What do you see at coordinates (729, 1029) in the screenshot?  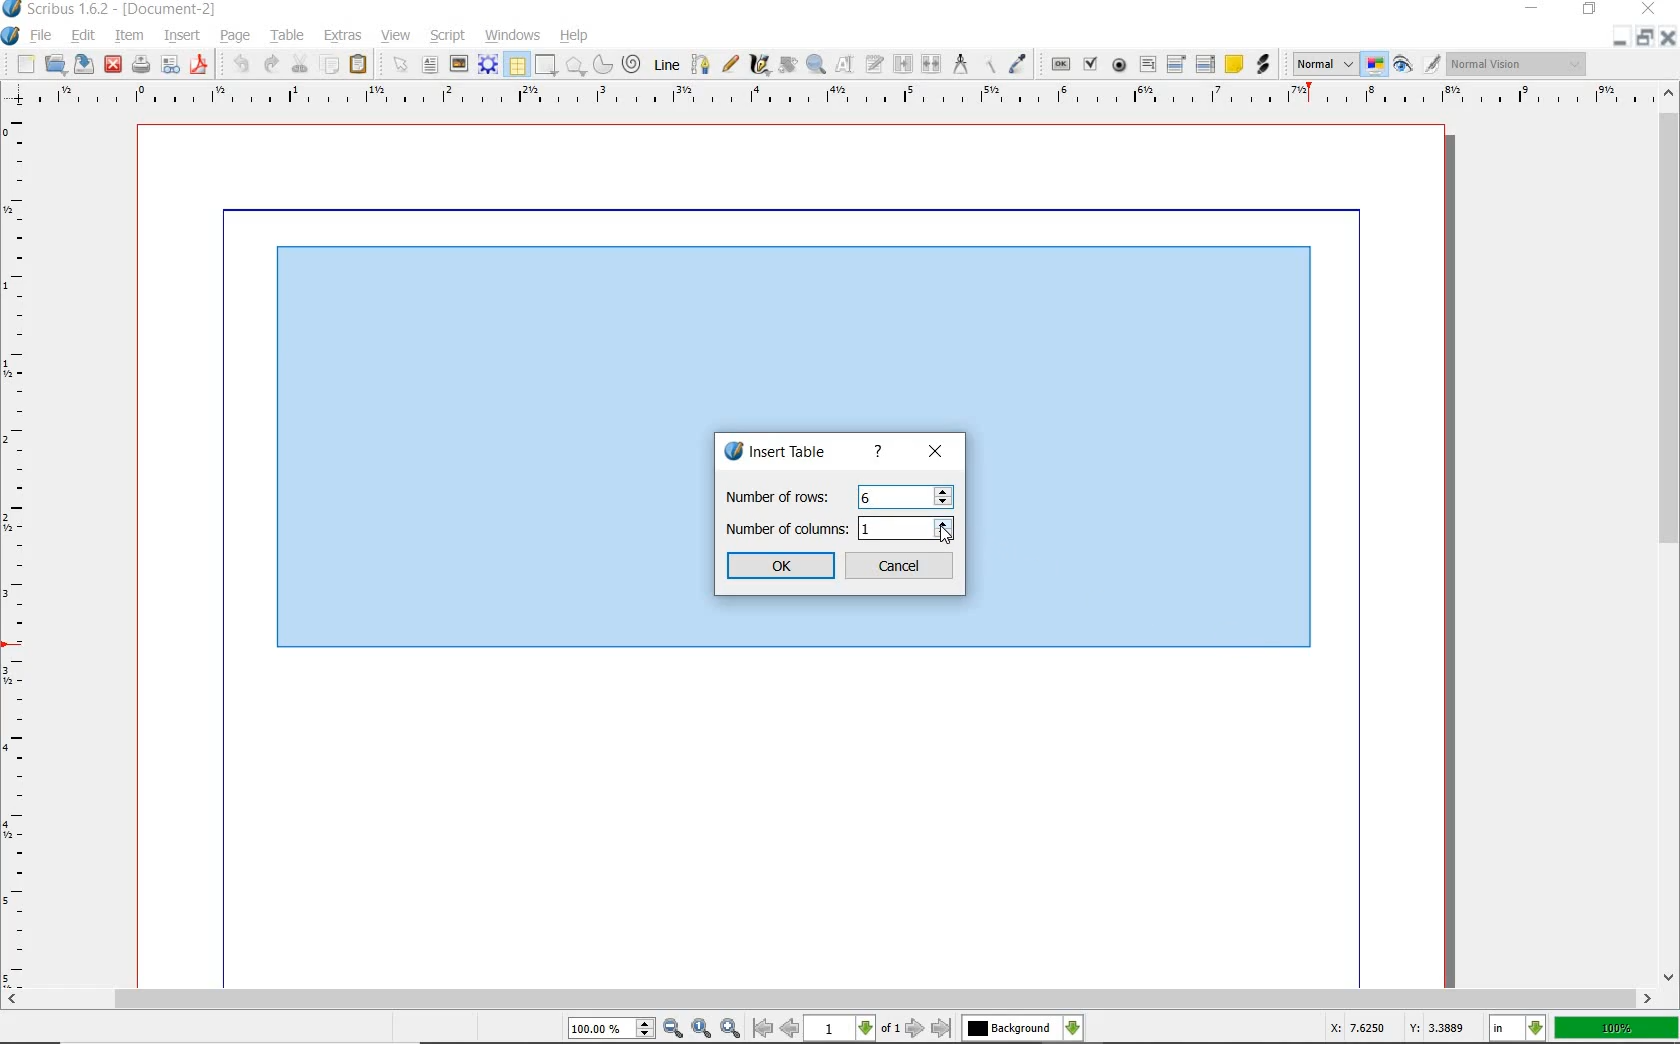 I see `zoom in` at bounding box center [729, 1029].